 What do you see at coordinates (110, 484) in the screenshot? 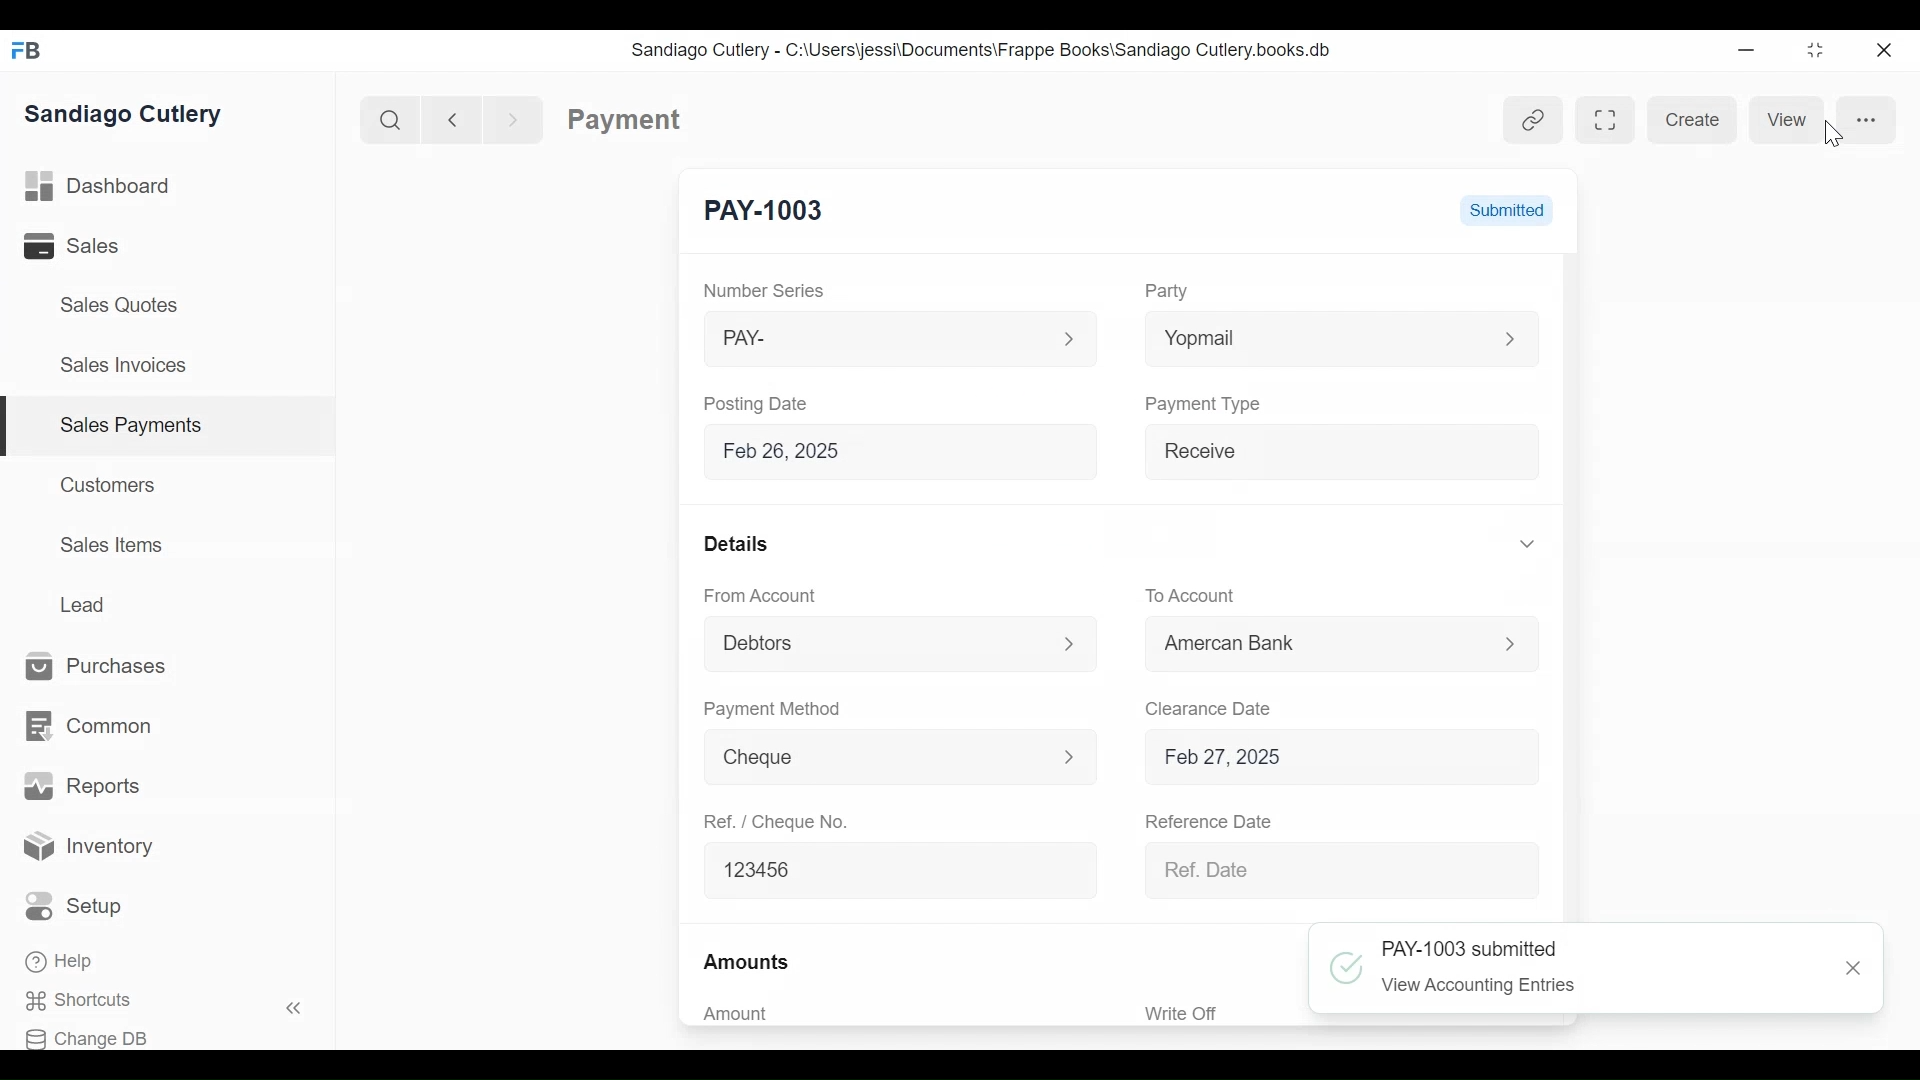
I see `Customers` at bounding box center [110, 484].